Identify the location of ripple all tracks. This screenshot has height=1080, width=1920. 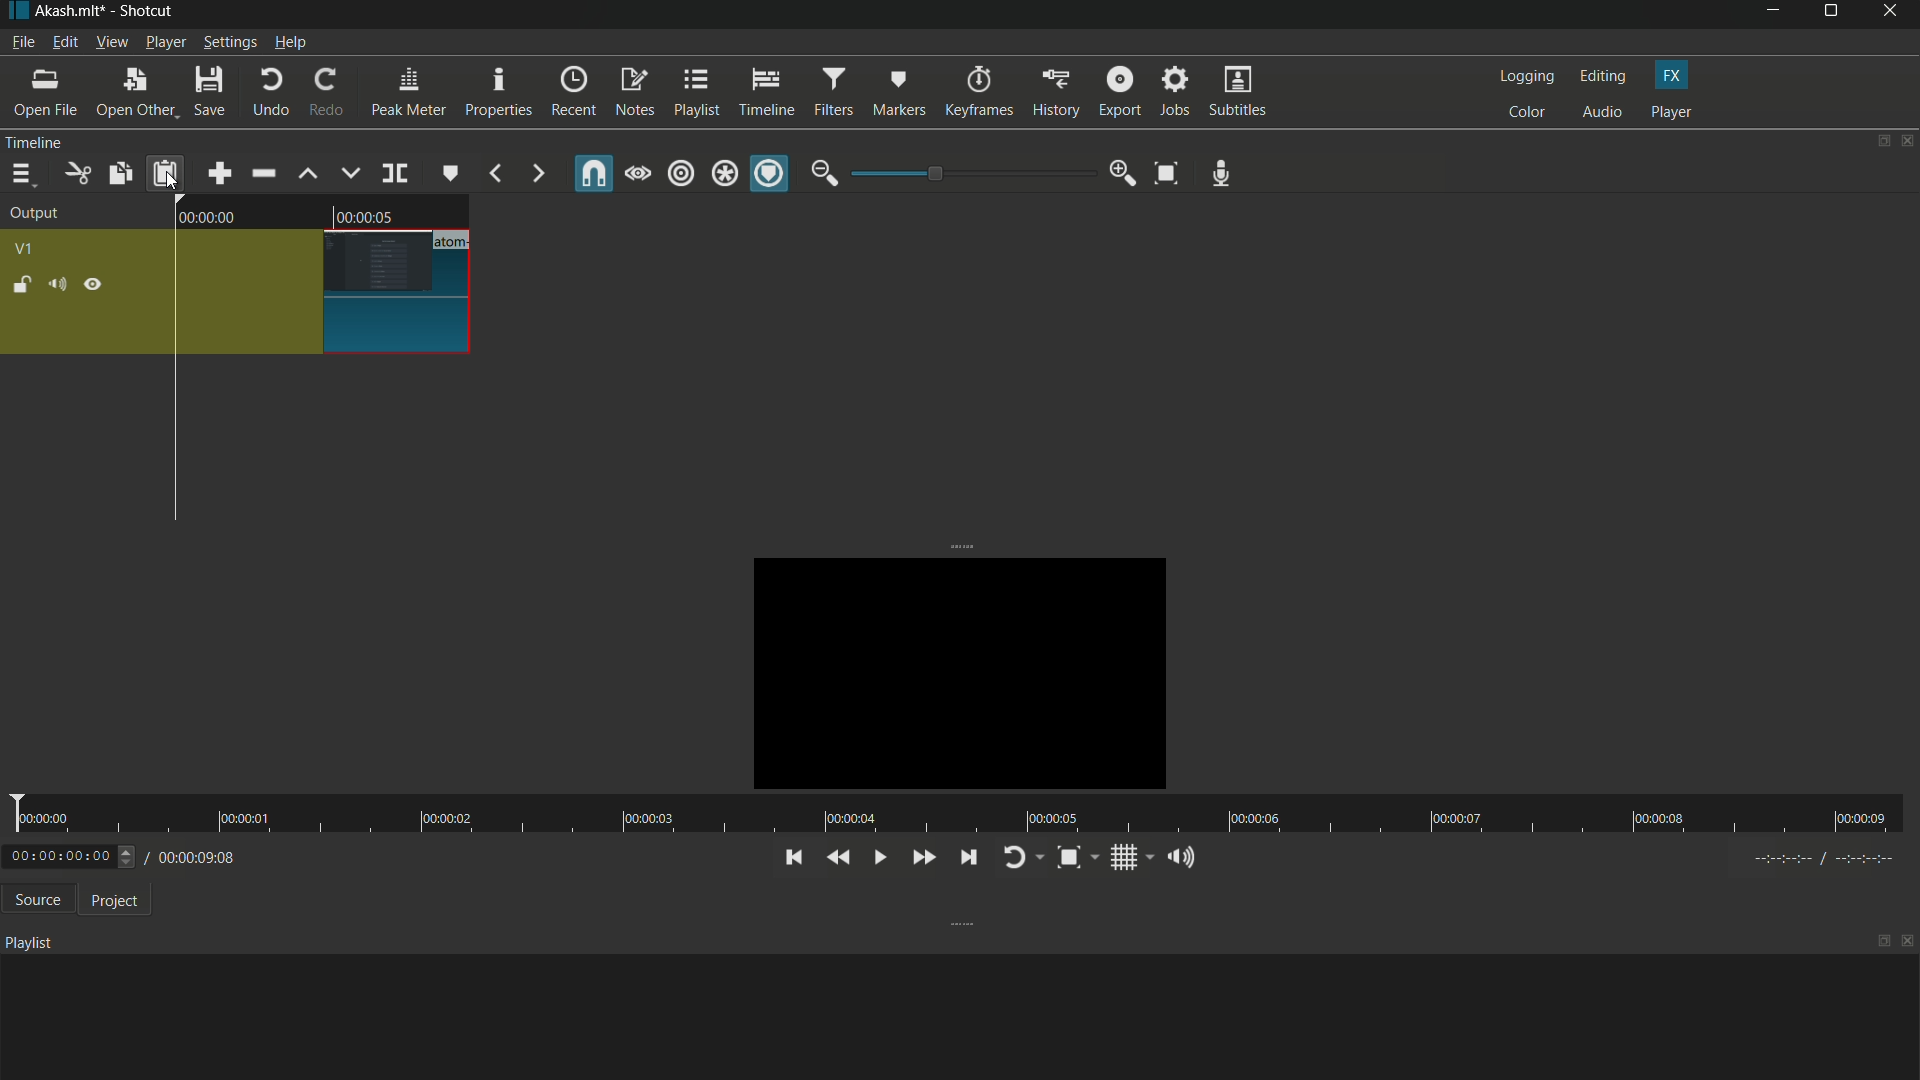
(724, 175).